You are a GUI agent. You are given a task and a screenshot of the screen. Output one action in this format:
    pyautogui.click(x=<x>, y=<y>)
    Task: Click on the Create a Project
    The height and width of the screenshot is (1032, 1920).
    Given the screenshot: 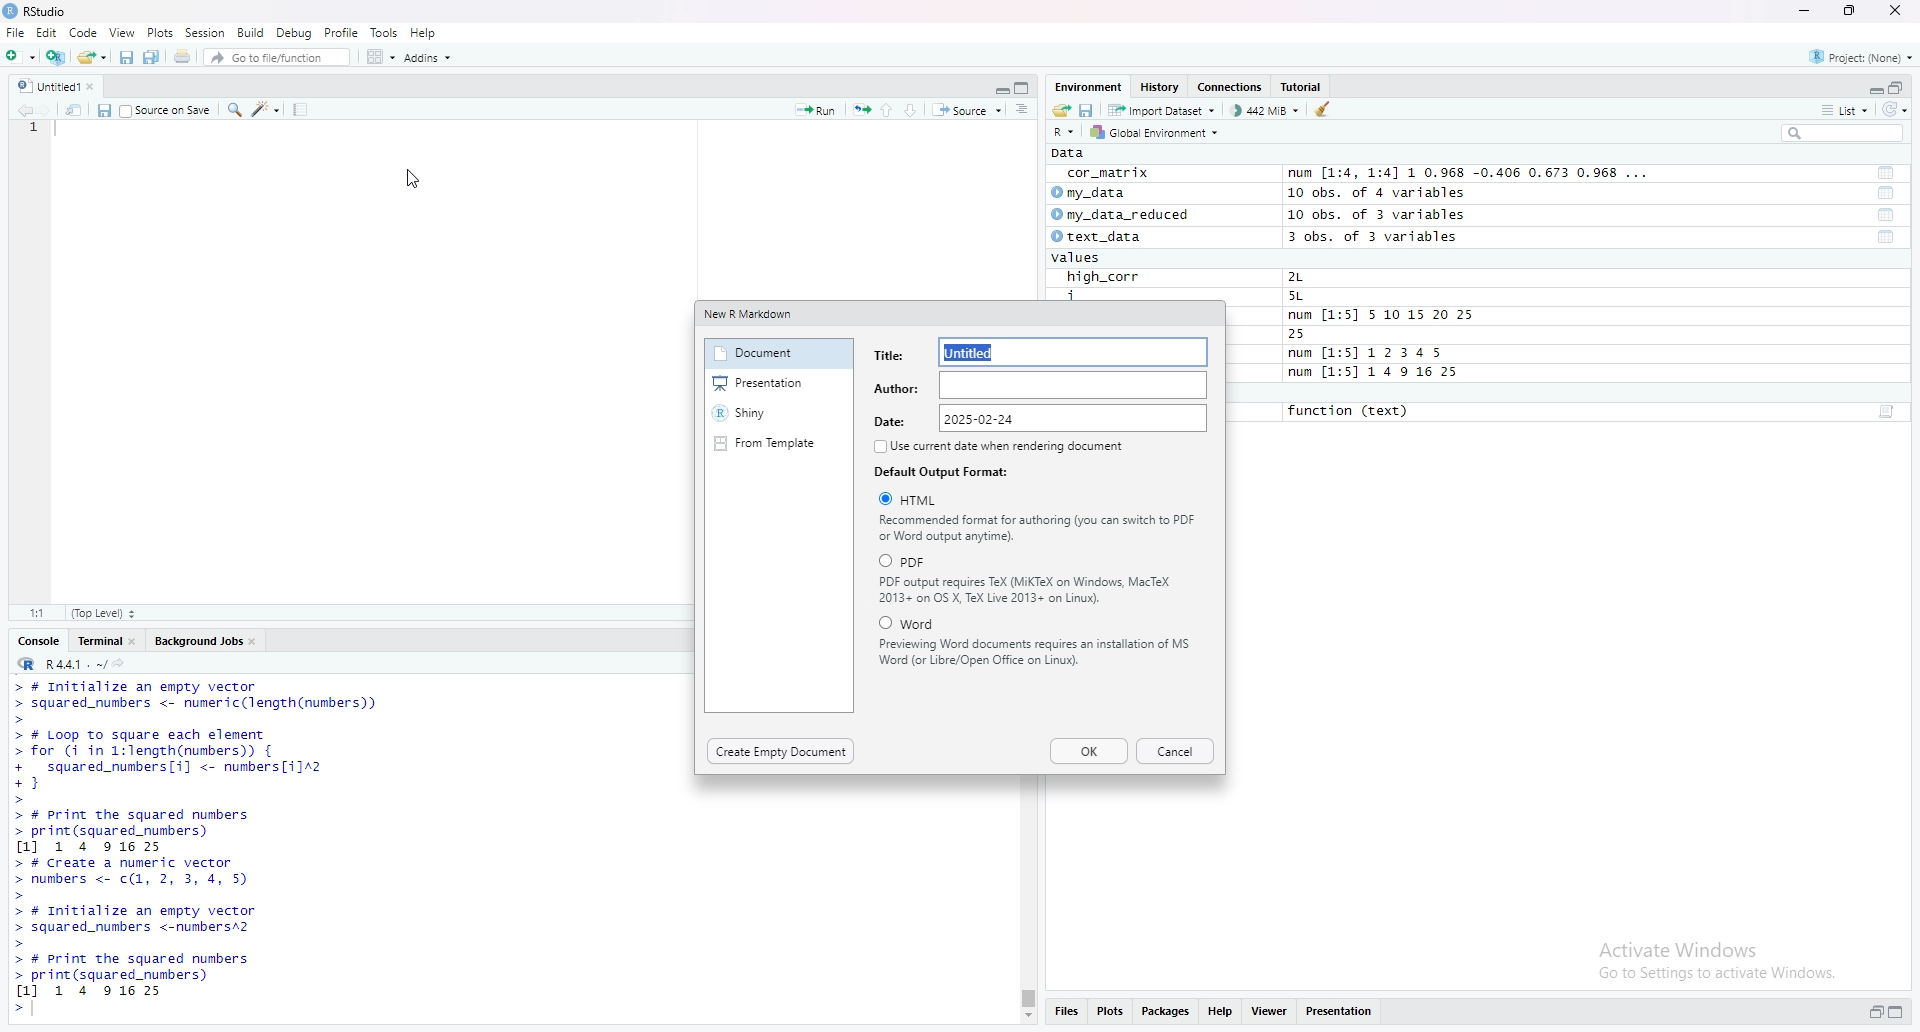 What is the action you would take?
    pyautogui.click(x=54, y=57)
    